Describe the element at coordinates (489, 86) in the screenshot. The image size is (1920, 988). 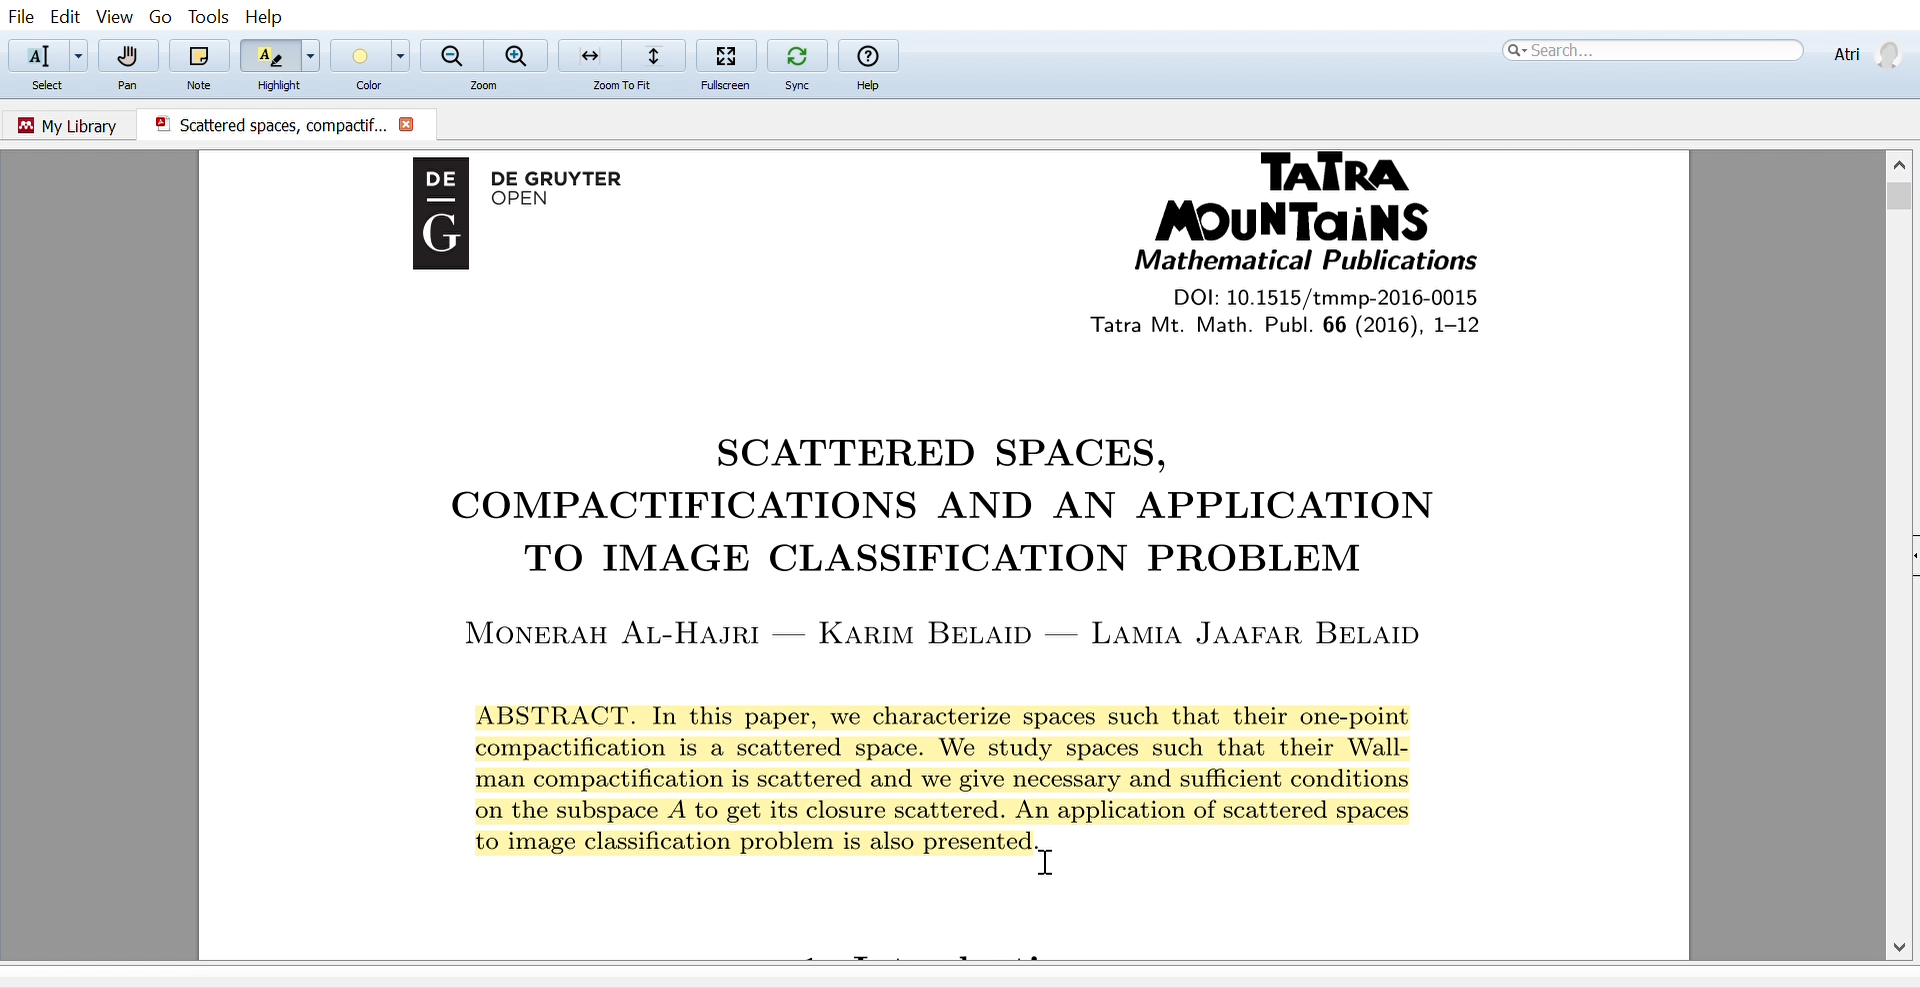
I see `Zoom` at that location.